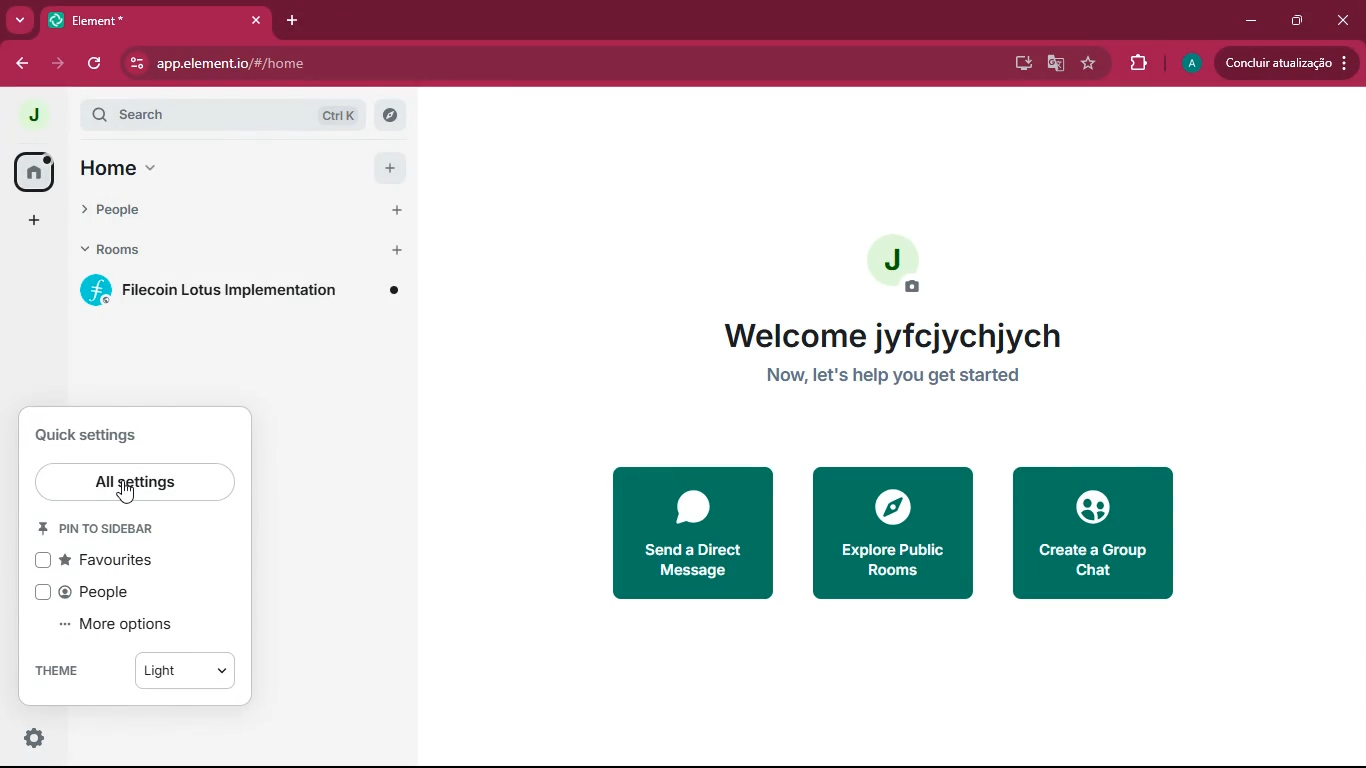 Image resolution: width=1366 pixels, height=768 pixels. I want to click on theme, so click(134, 671).